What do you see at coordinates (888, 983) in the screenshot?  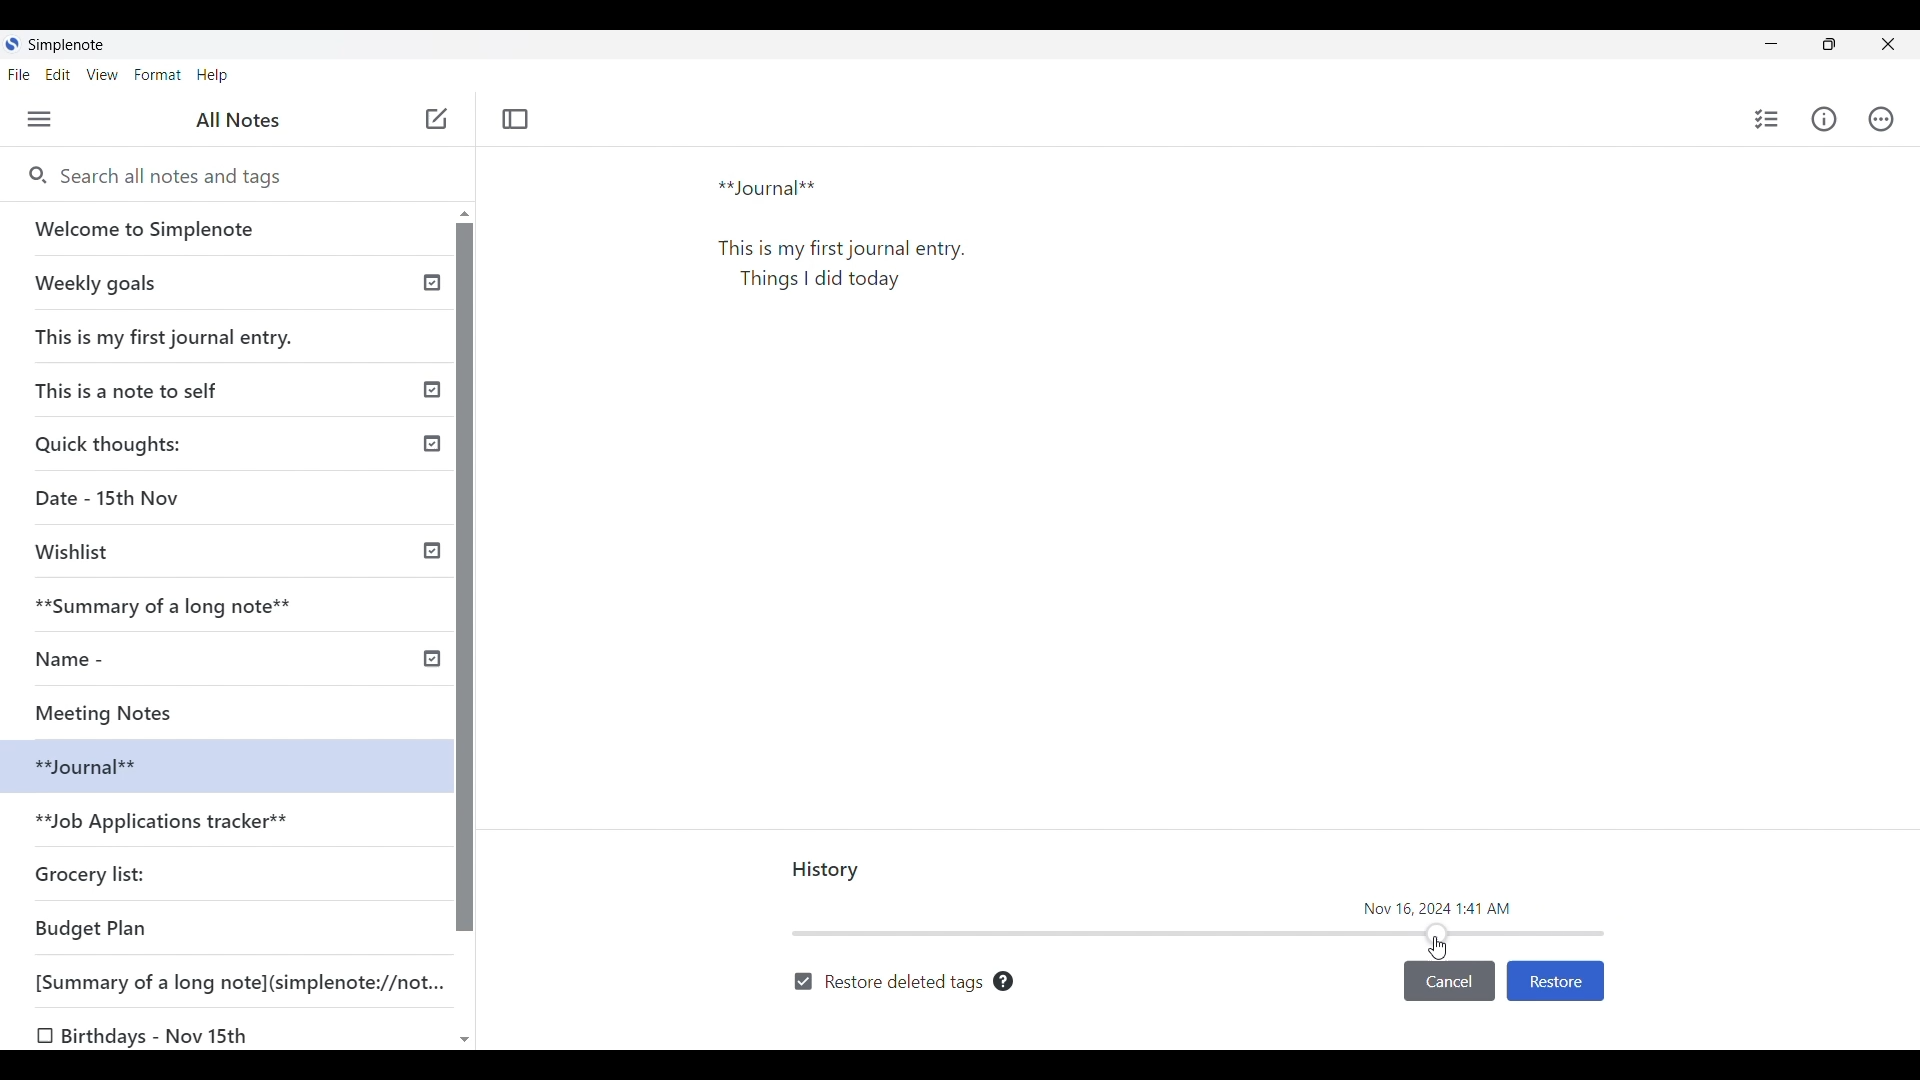 I see `Toggle to restore deleted tags` at bounding box center [888, 983].